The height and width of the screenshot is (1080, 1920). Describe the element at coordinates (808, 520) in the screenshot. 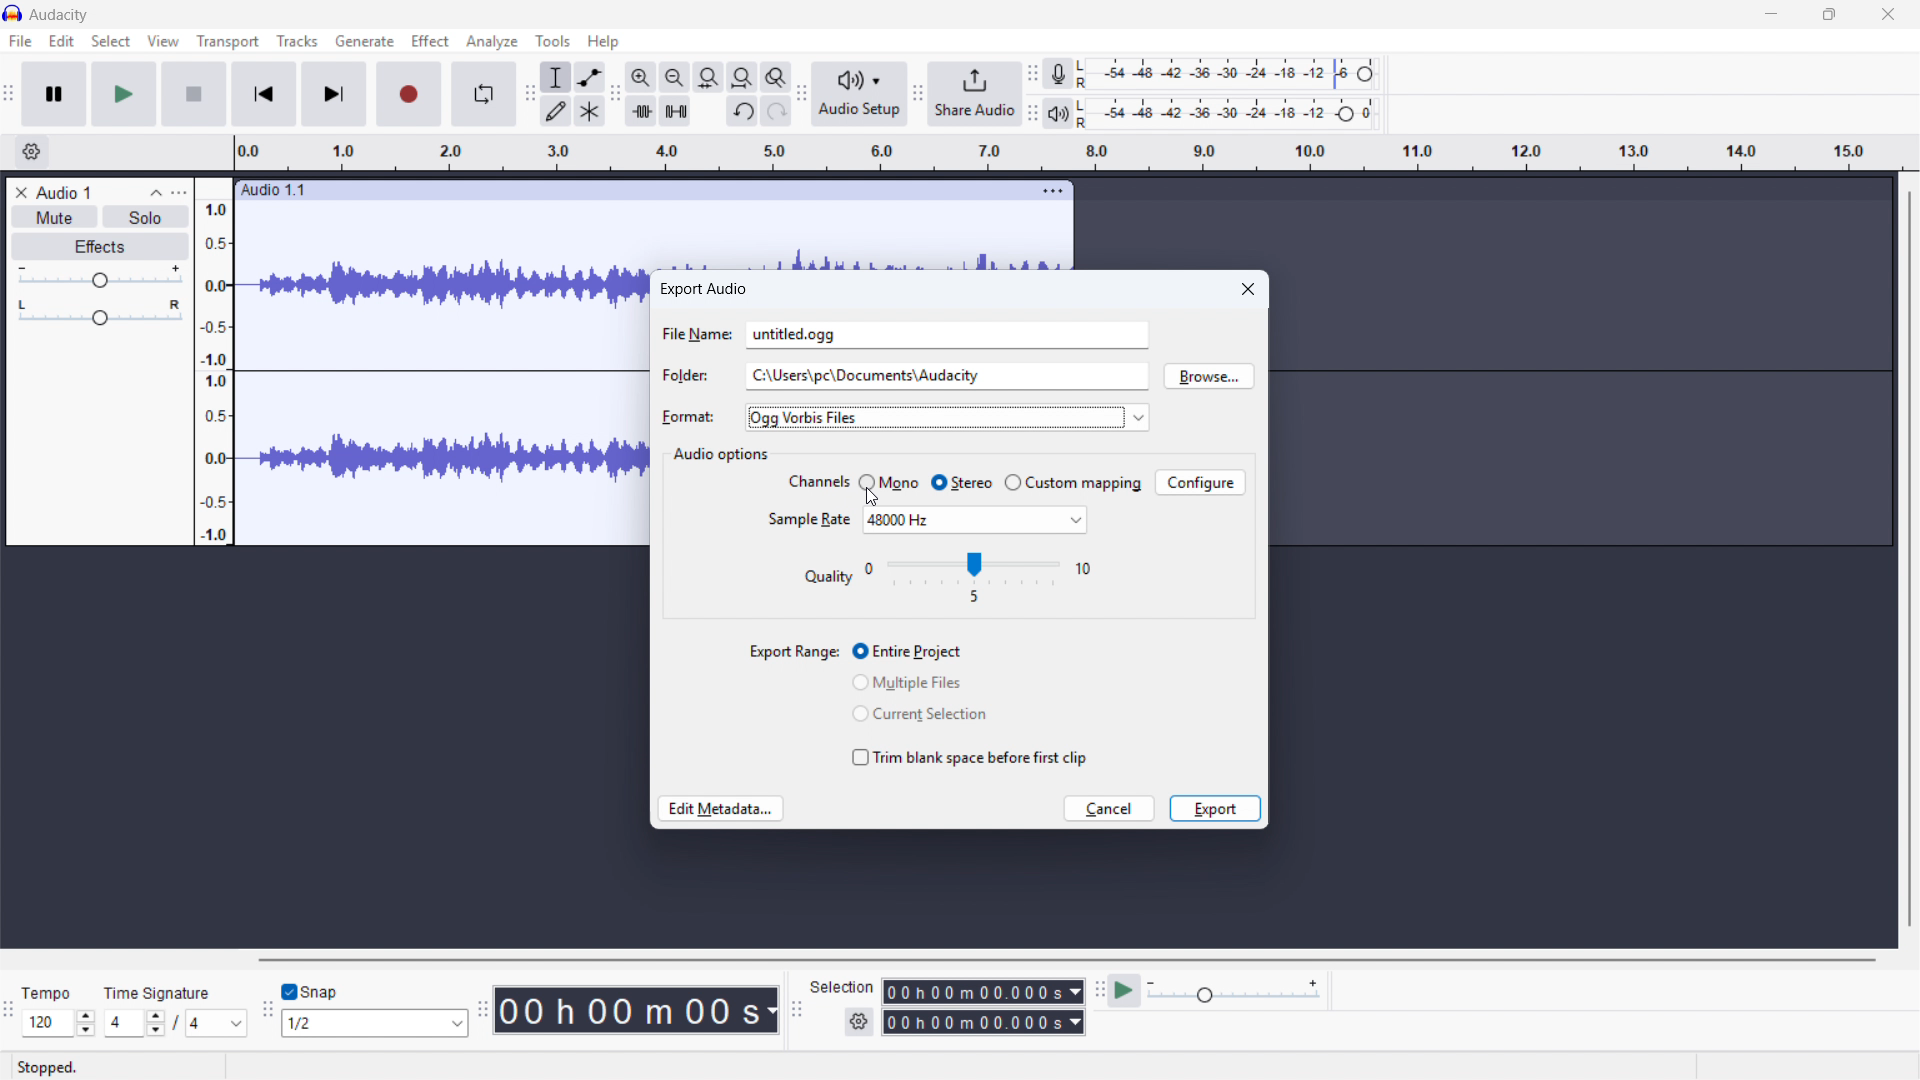

I see `sample rate` at that location.